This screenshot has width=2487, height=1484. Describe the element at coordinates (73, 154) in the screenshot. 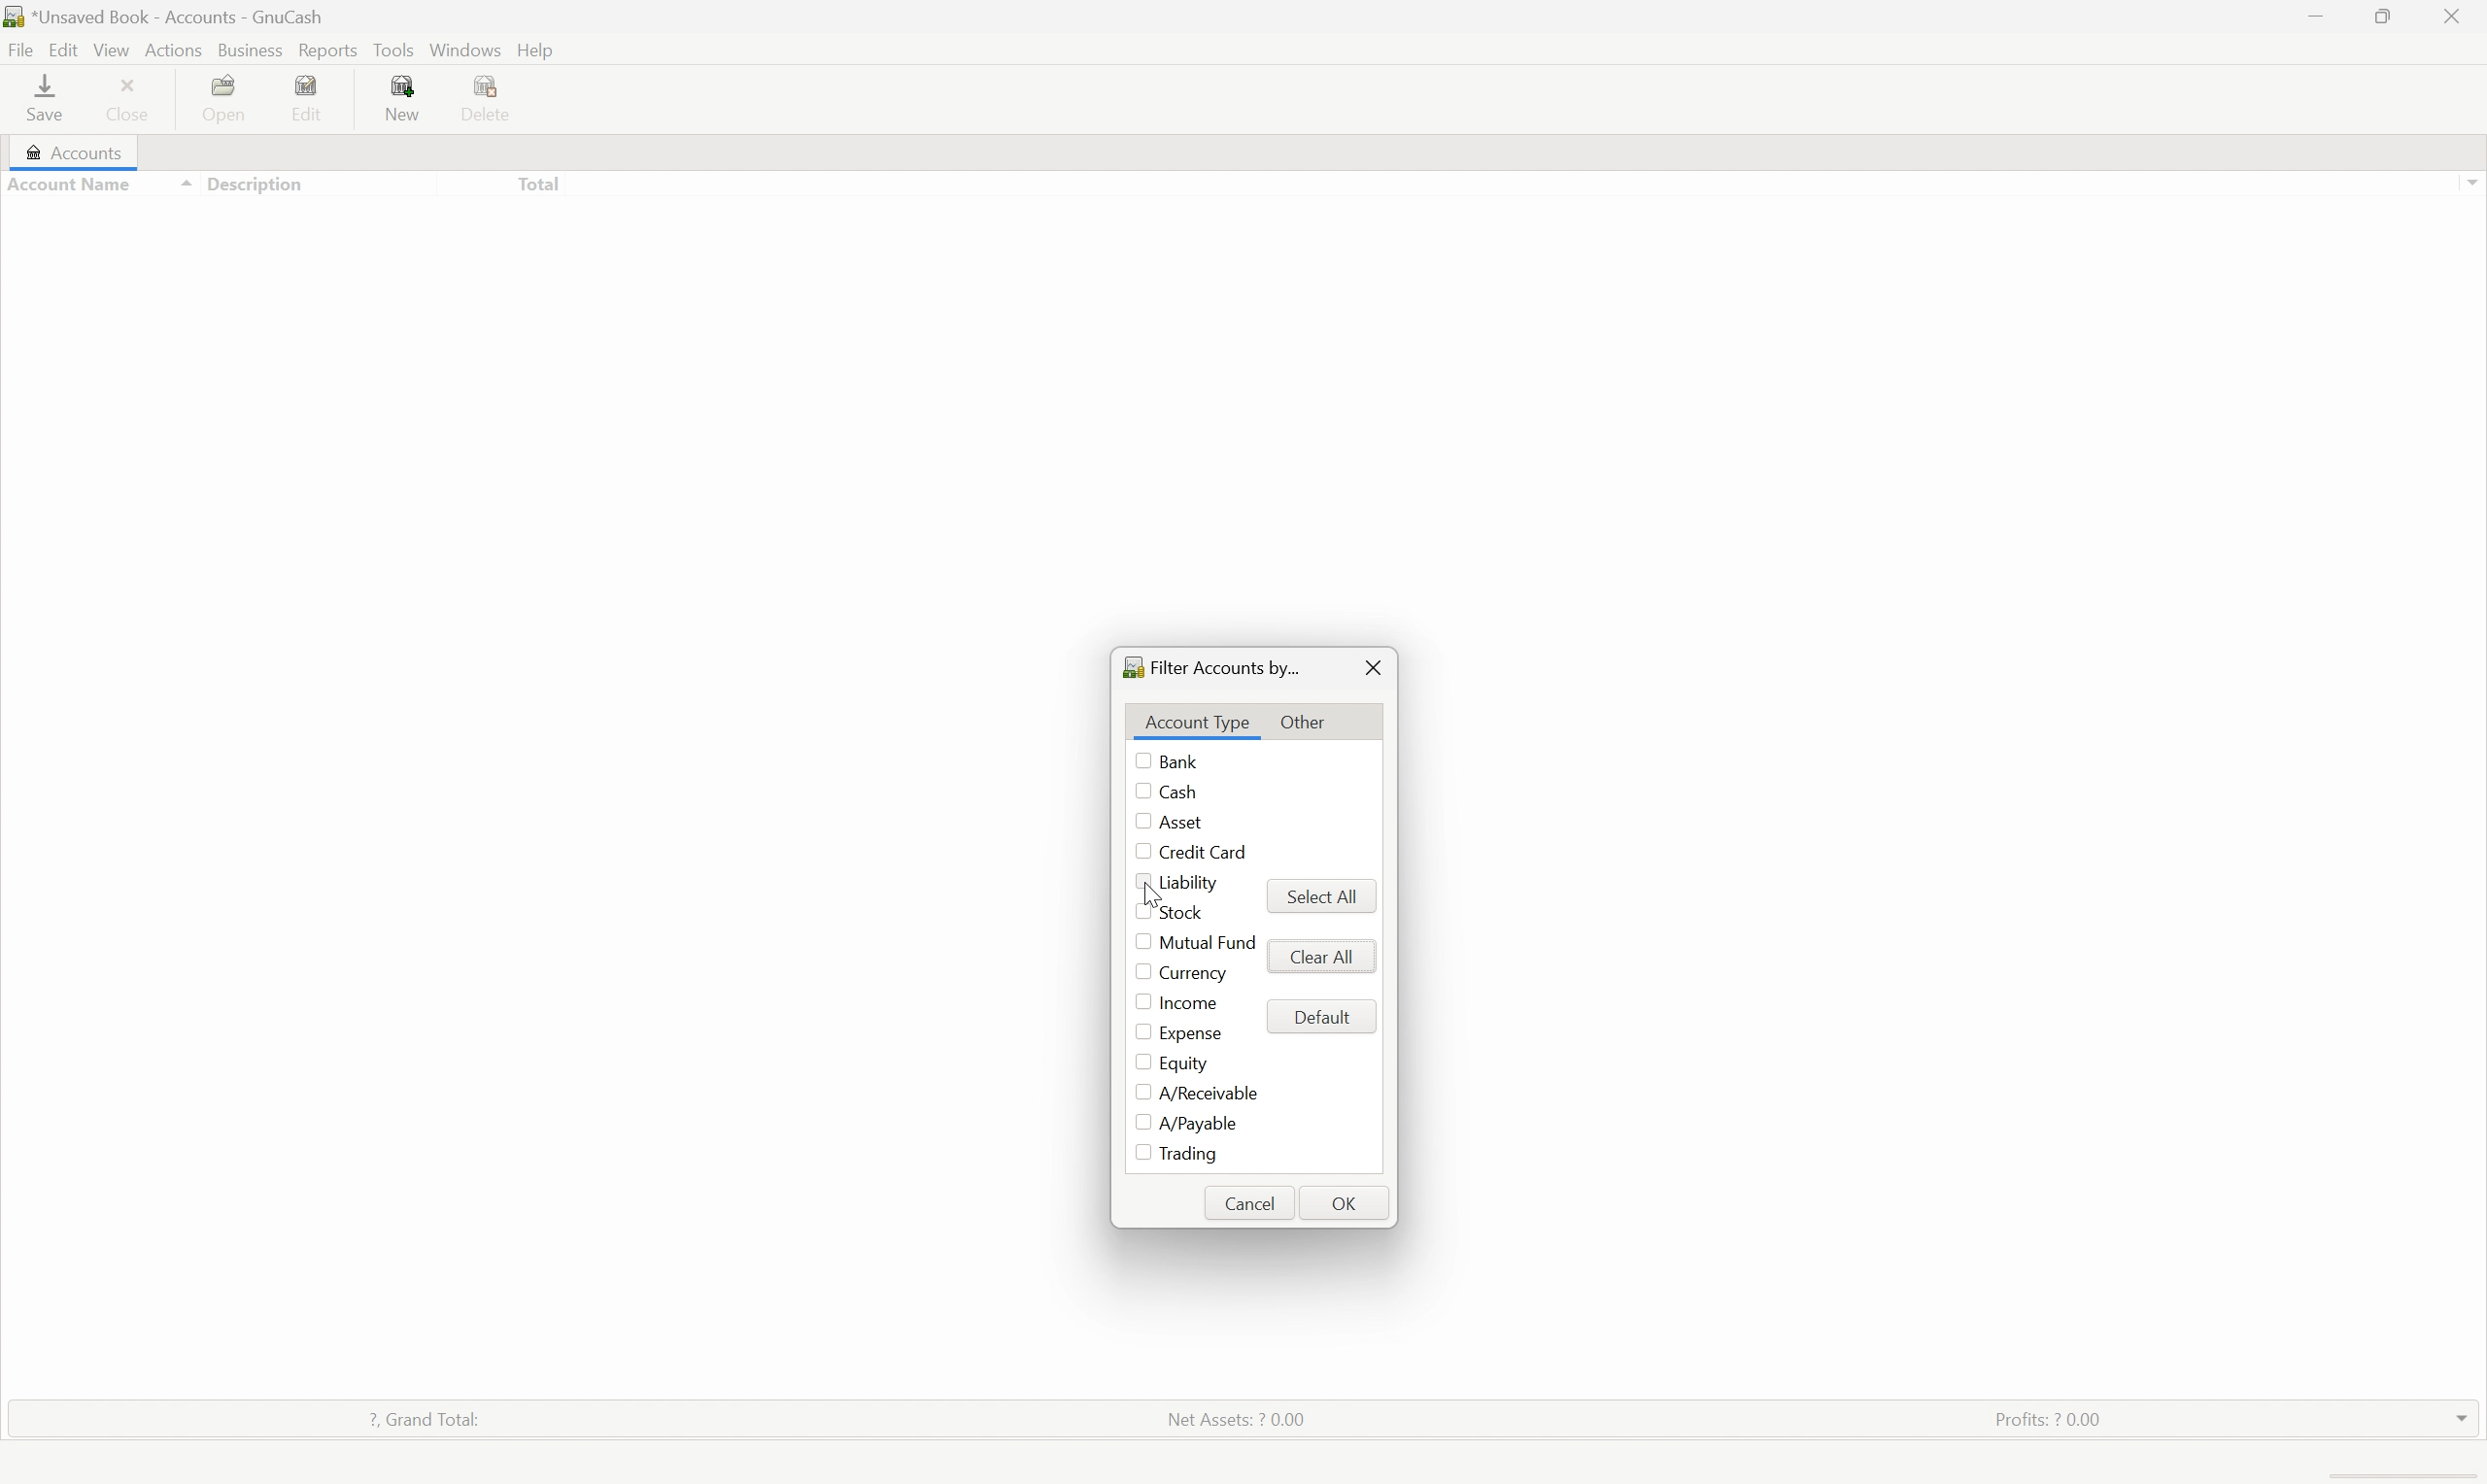

I see `Accounts` at that location.